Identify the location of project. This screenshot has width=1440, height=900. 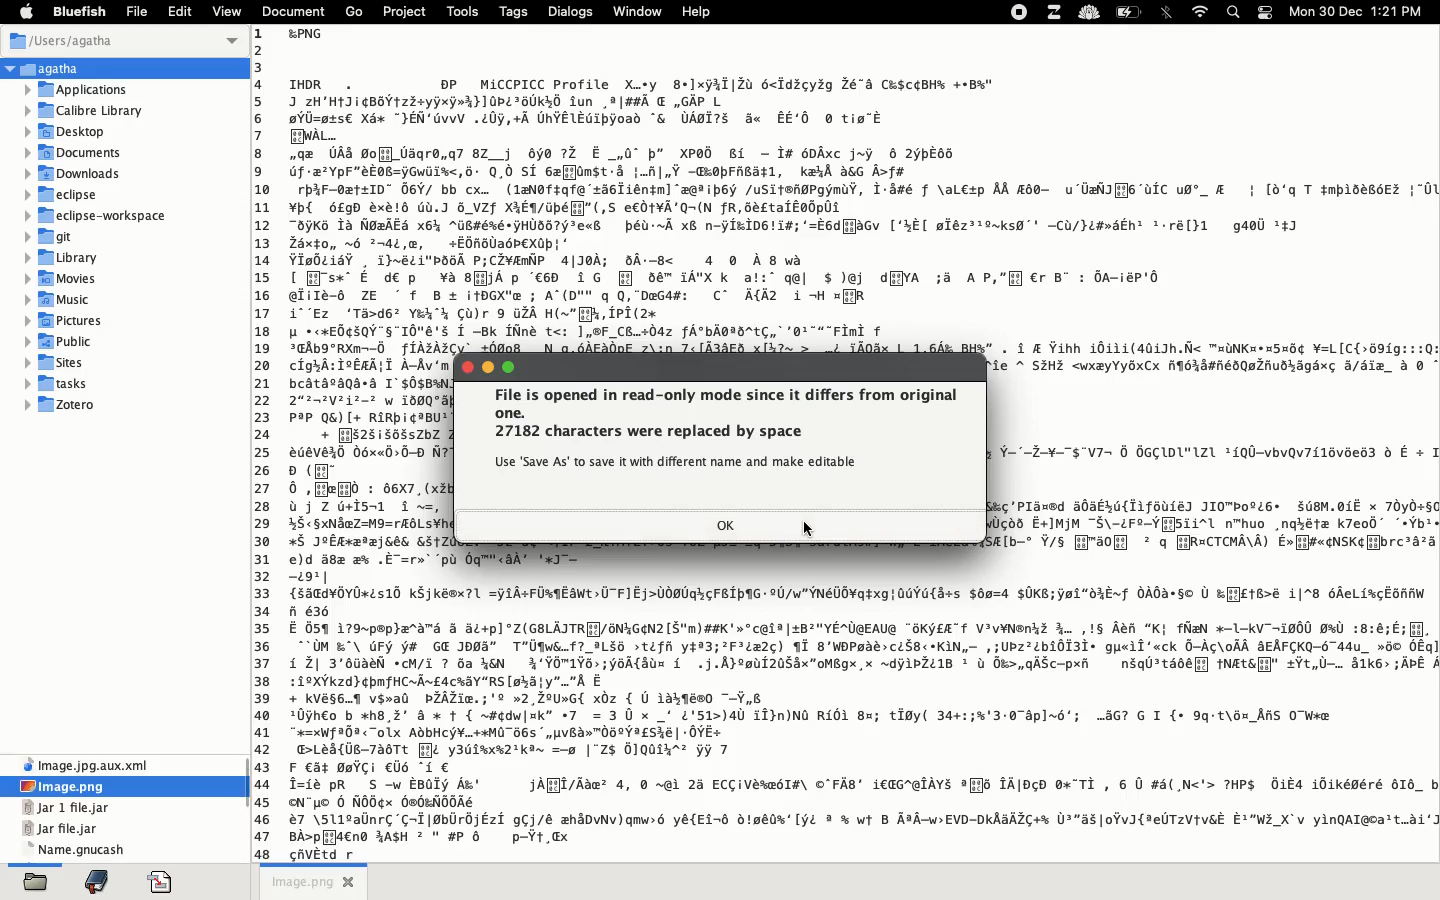
(407, 11).